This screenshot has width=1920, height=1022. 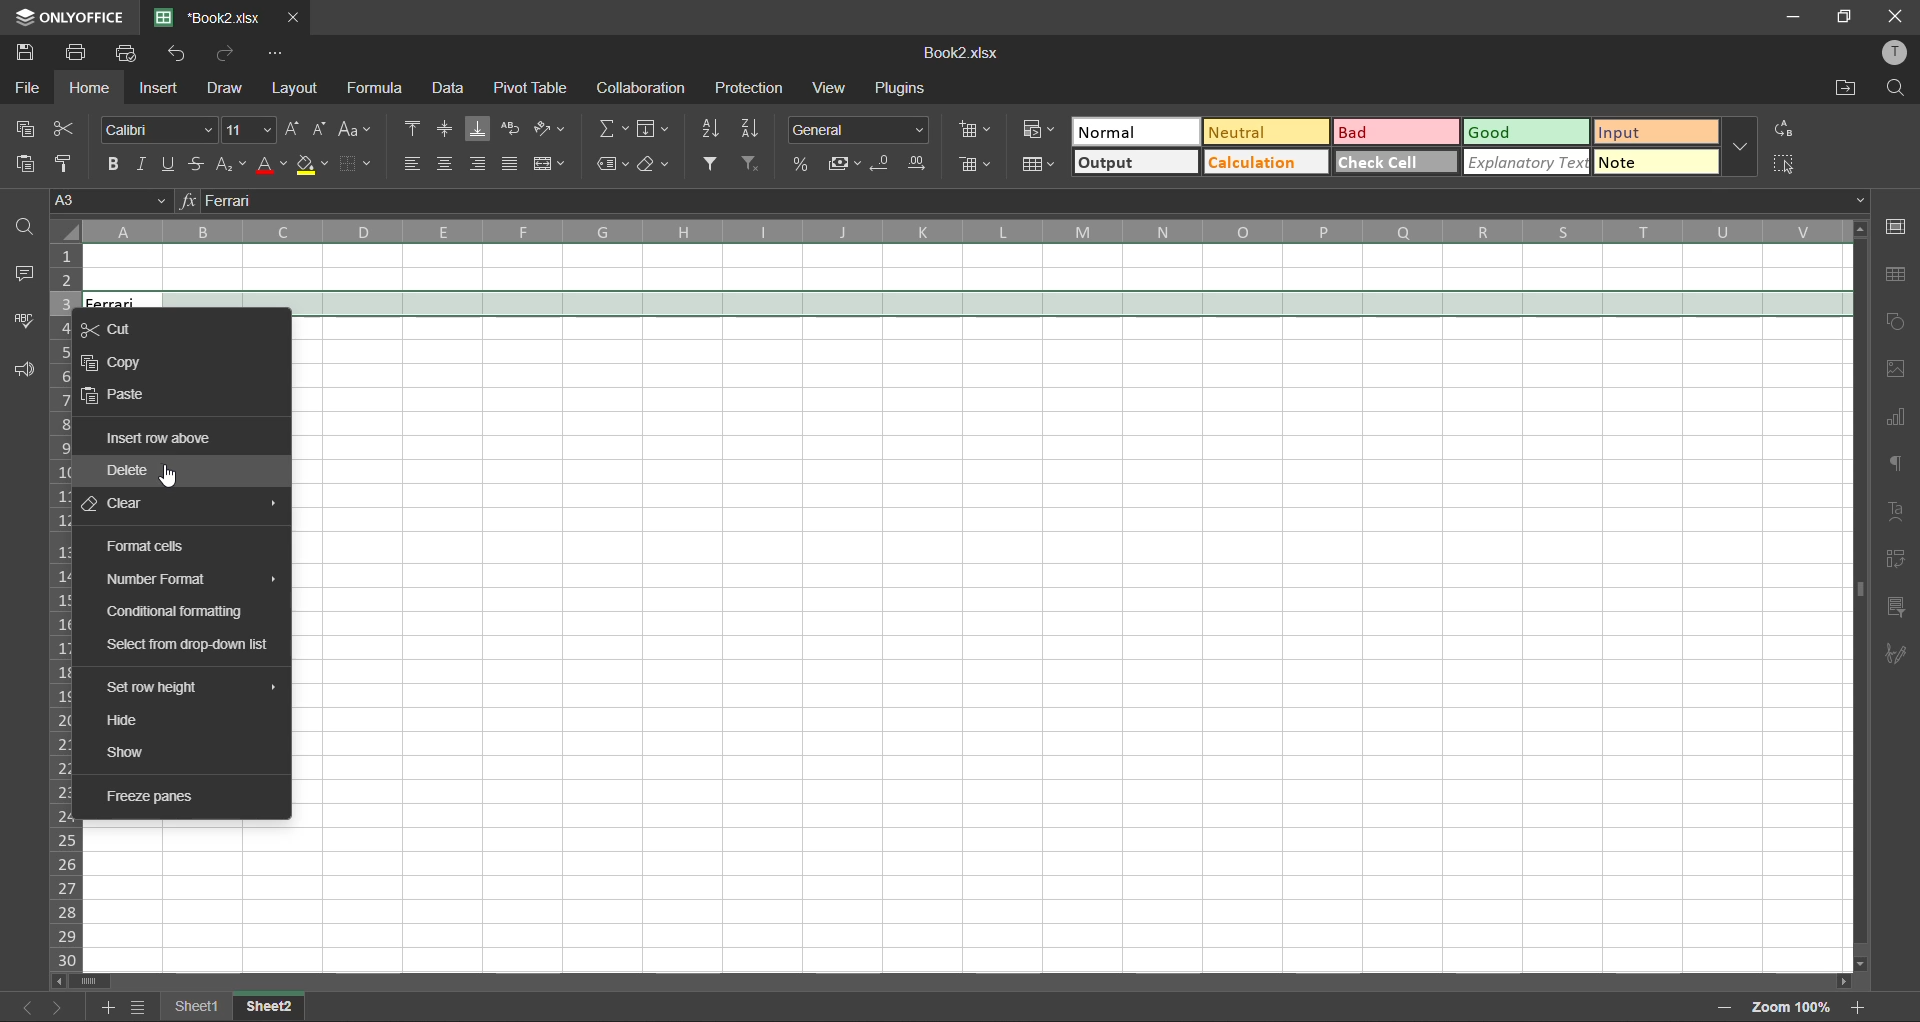 What do you see at coordinates (358, 128) in the screenshot?
I see `change case` at bounding box center [358, 128].